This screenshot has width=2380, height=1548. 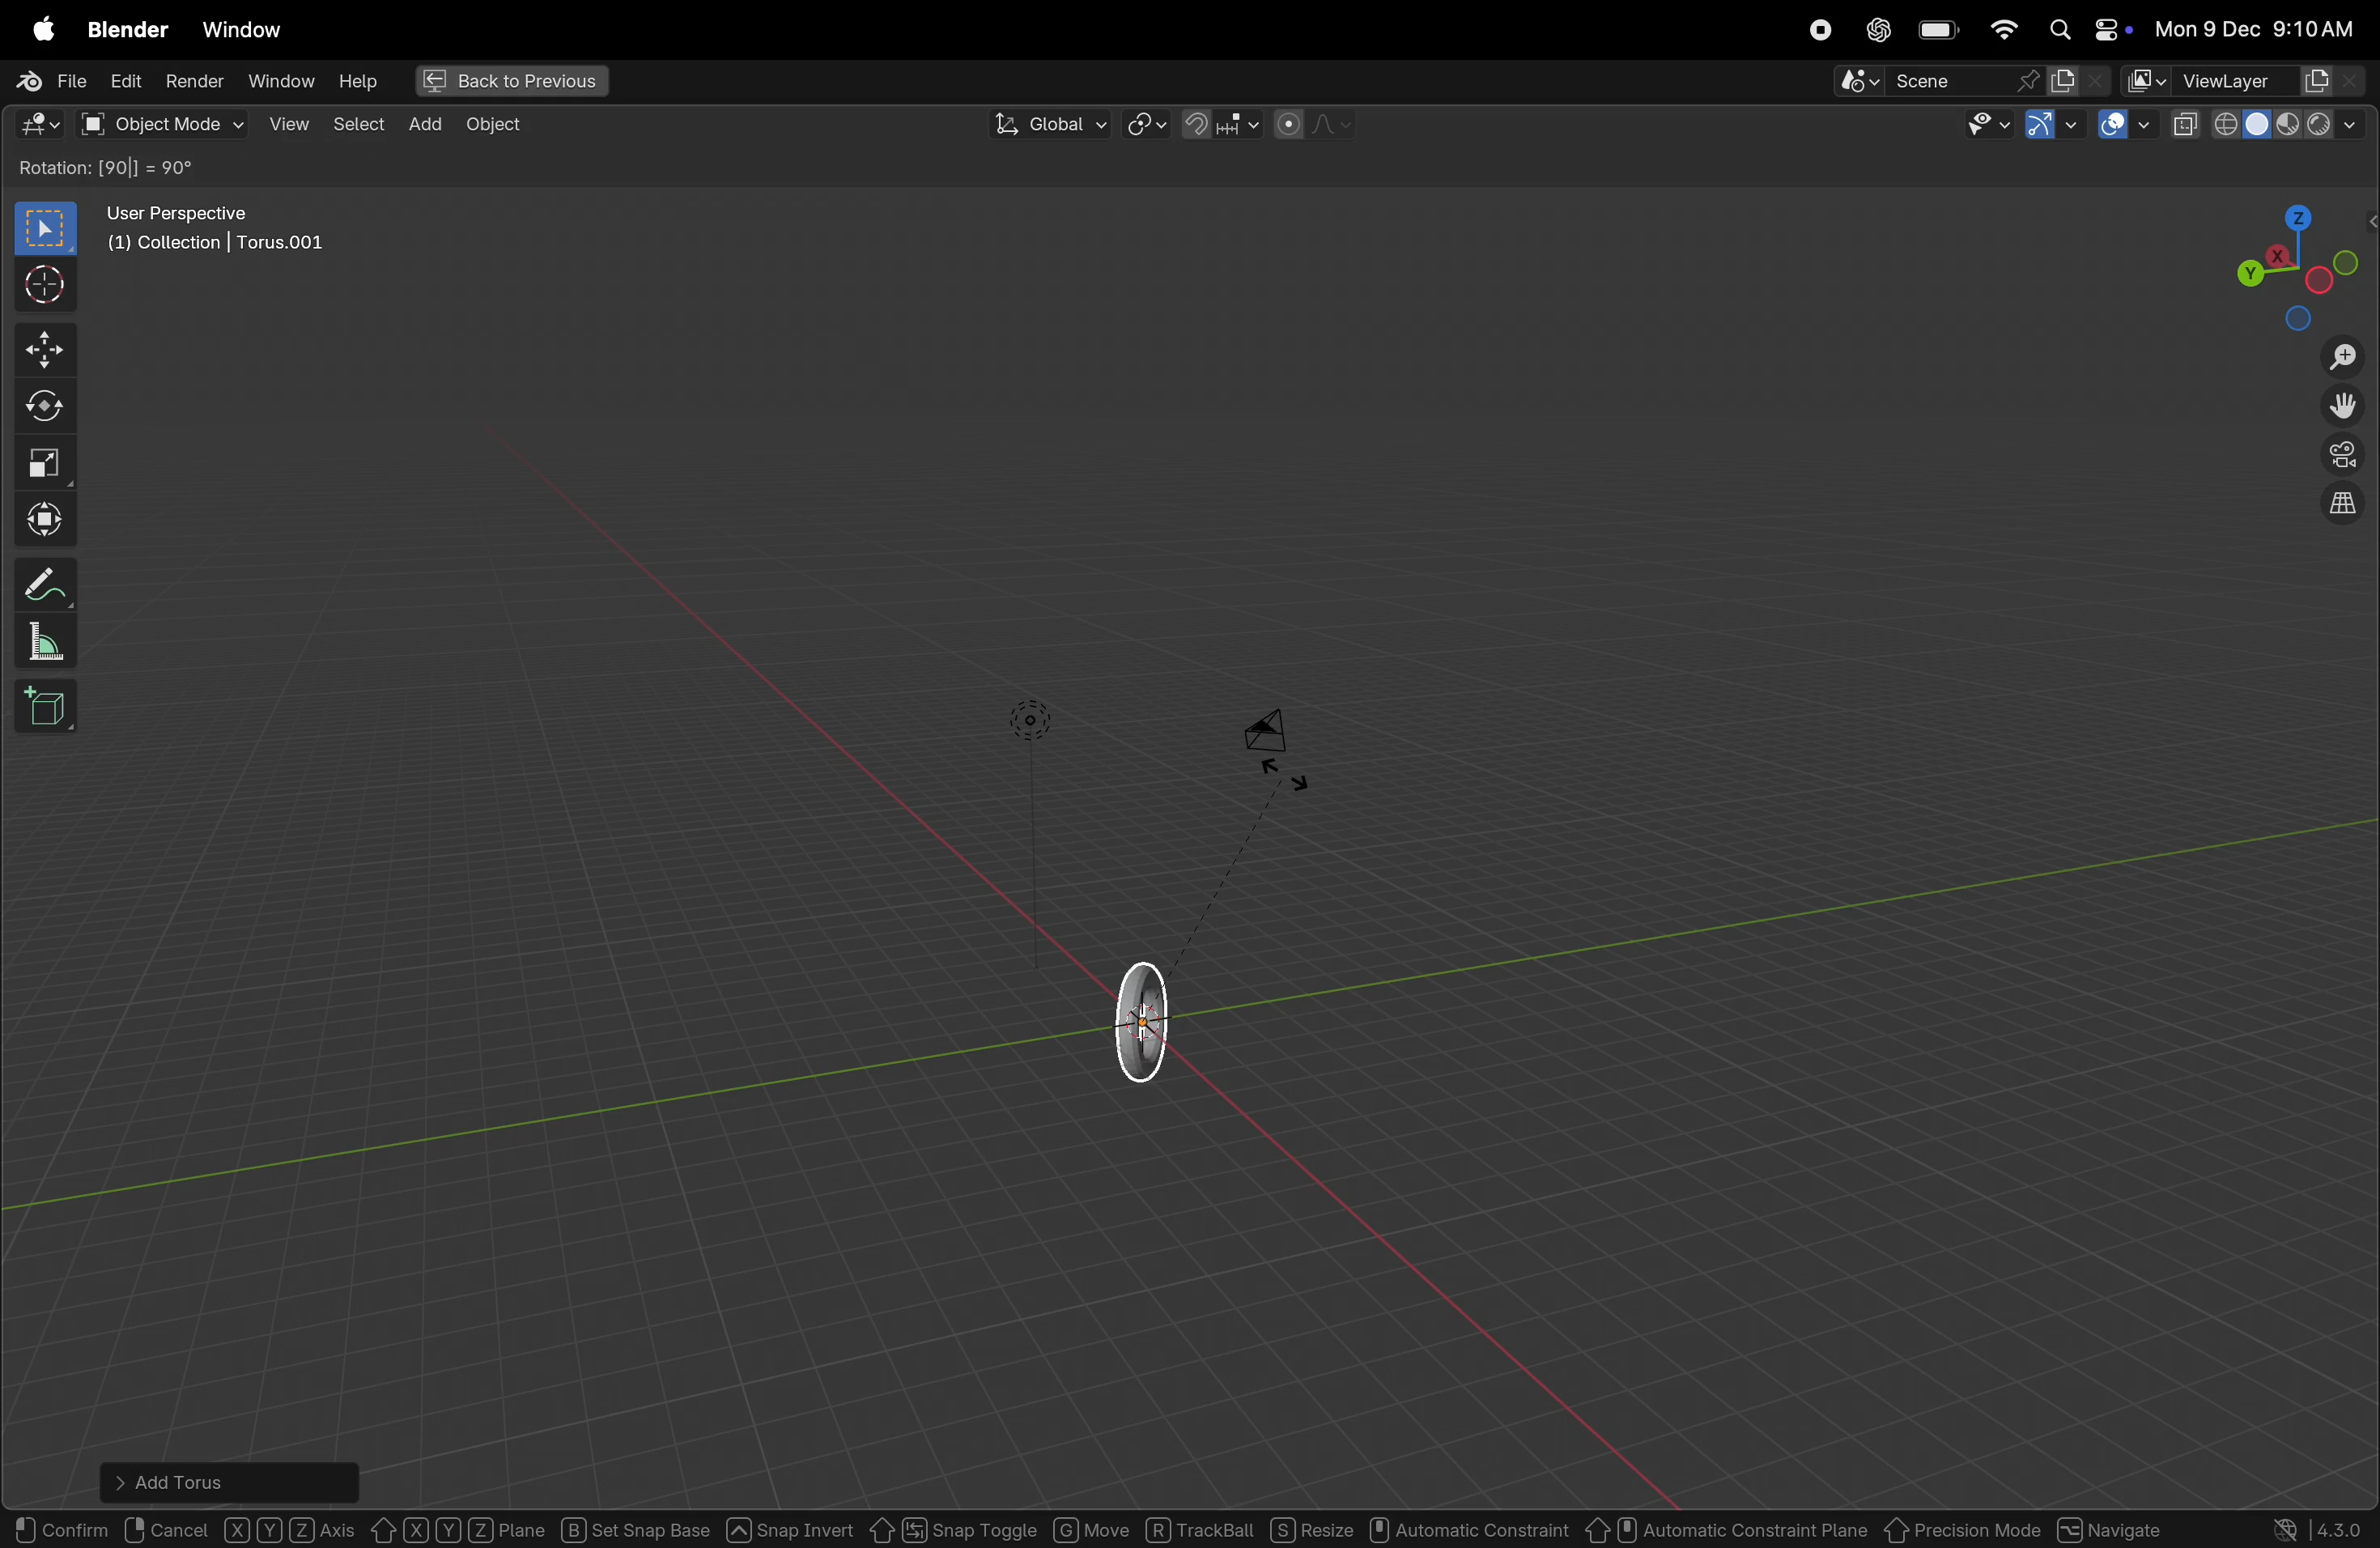 What do you see at coordinates (2316, 168) in the screenshot?
I see `options` at bounding box center [2316, 168].